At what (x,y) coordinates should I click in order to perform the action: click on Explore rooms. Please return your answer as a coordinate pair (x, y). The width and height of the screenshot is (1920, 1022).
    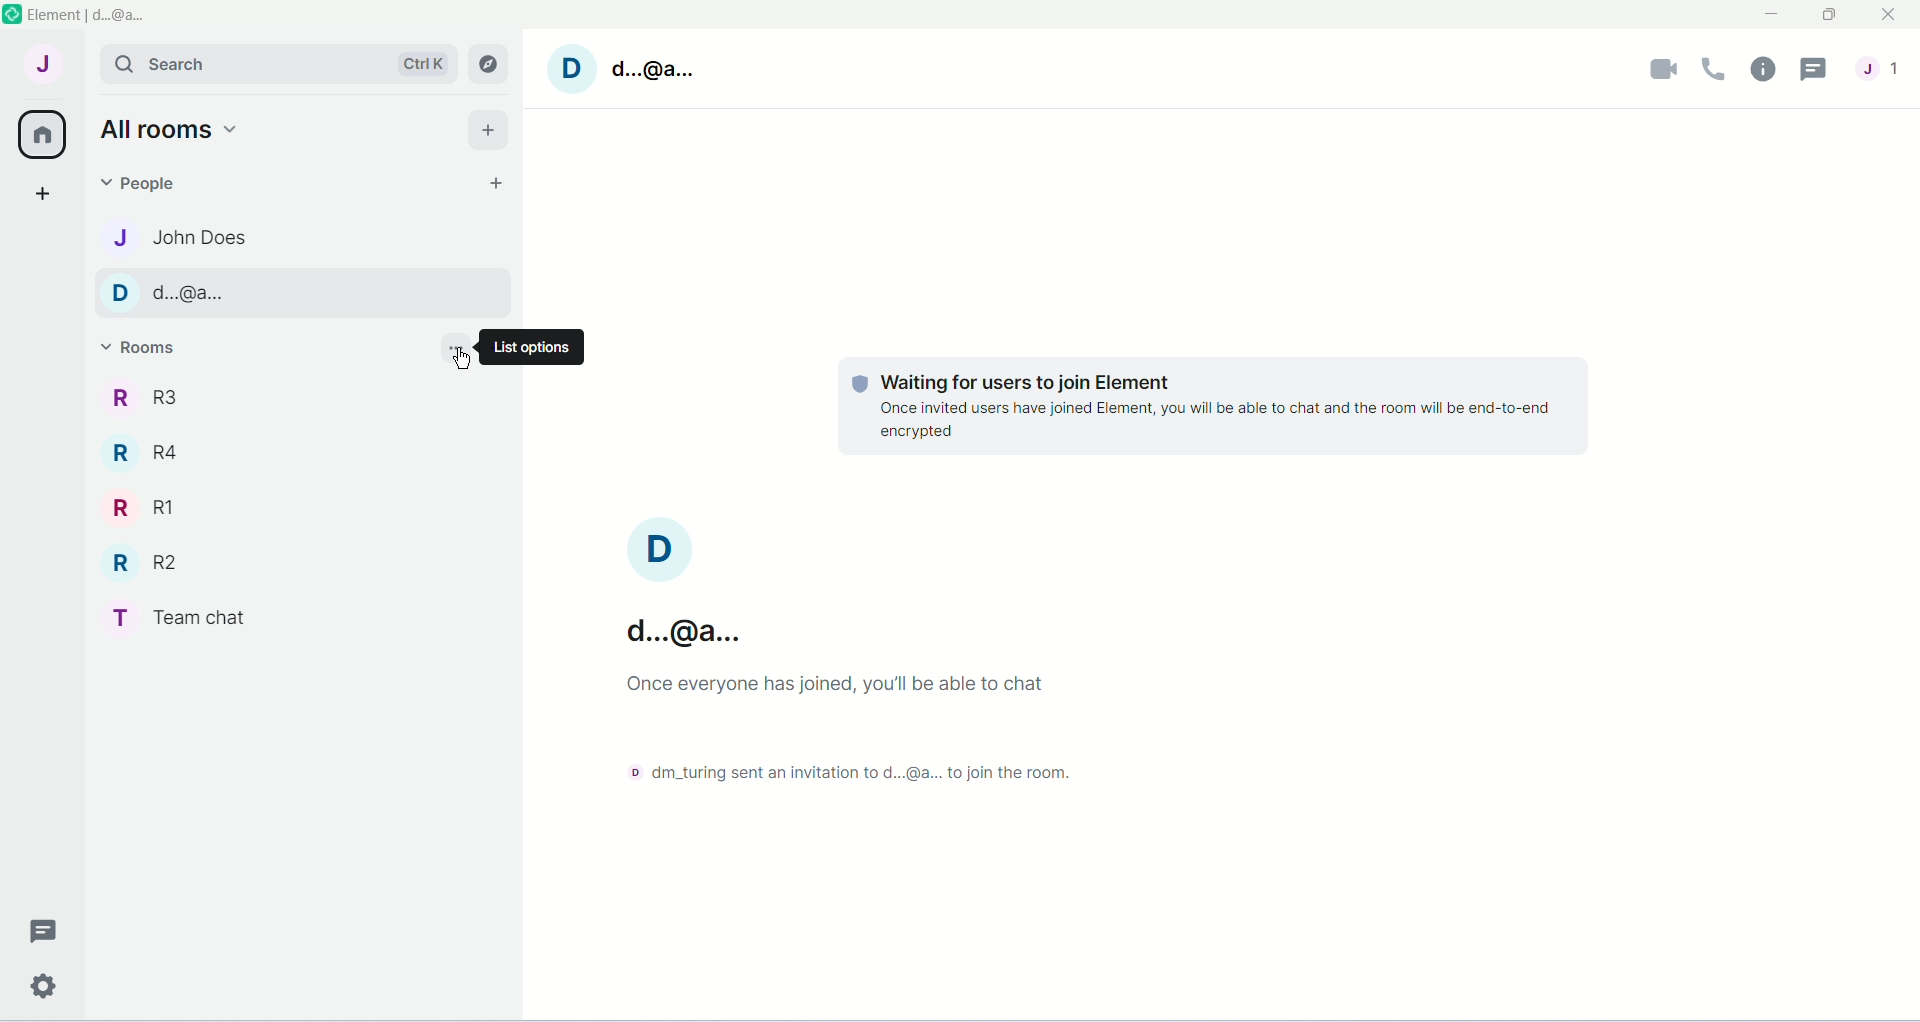
    Looking at the image, I should click on (490, 65).